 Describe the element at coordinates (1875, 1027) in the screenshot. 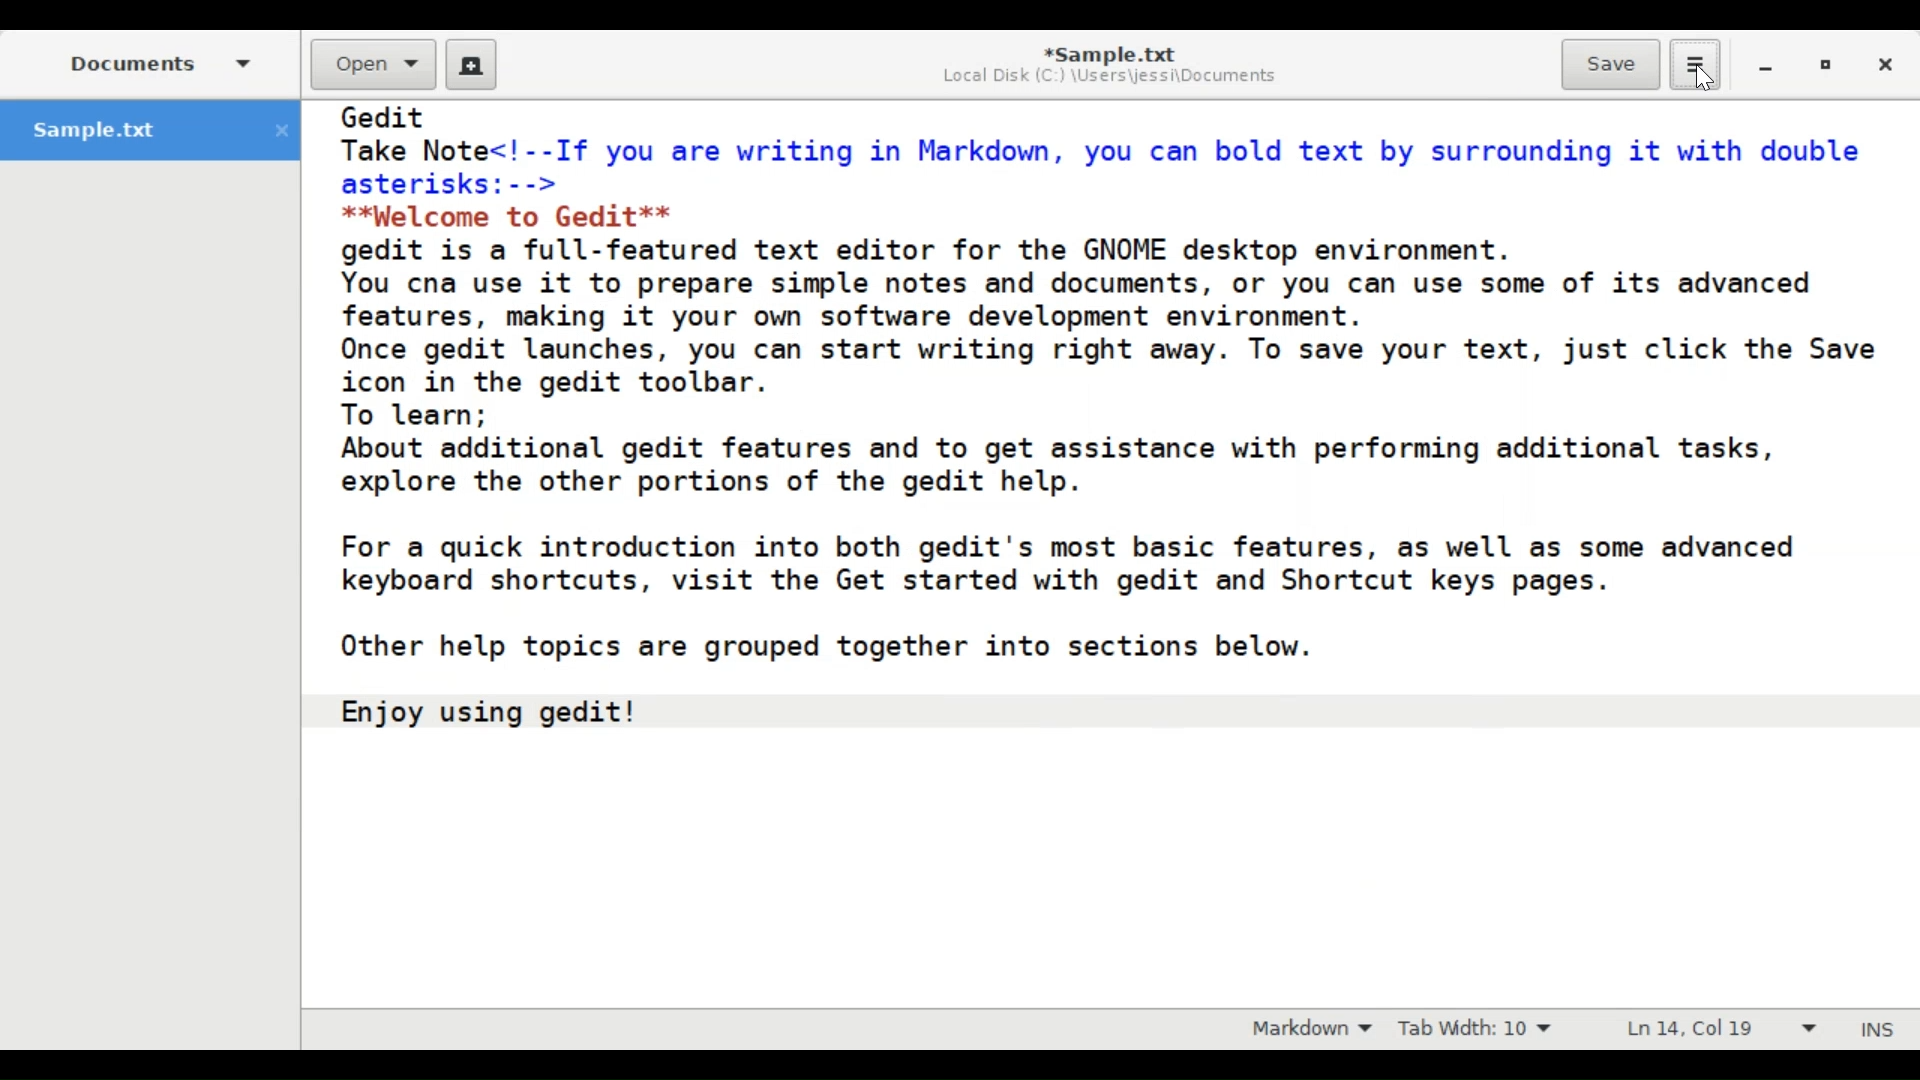

I see `INS` at that location.